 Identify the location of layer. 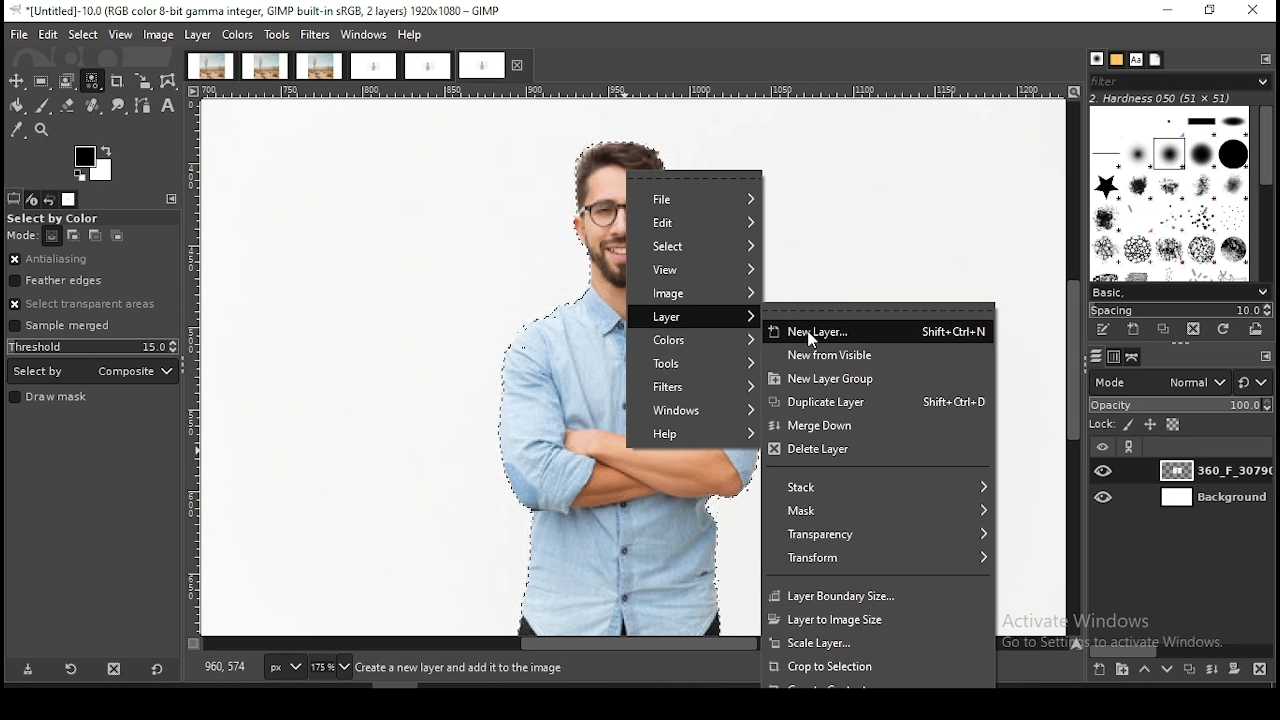
(198, 35).